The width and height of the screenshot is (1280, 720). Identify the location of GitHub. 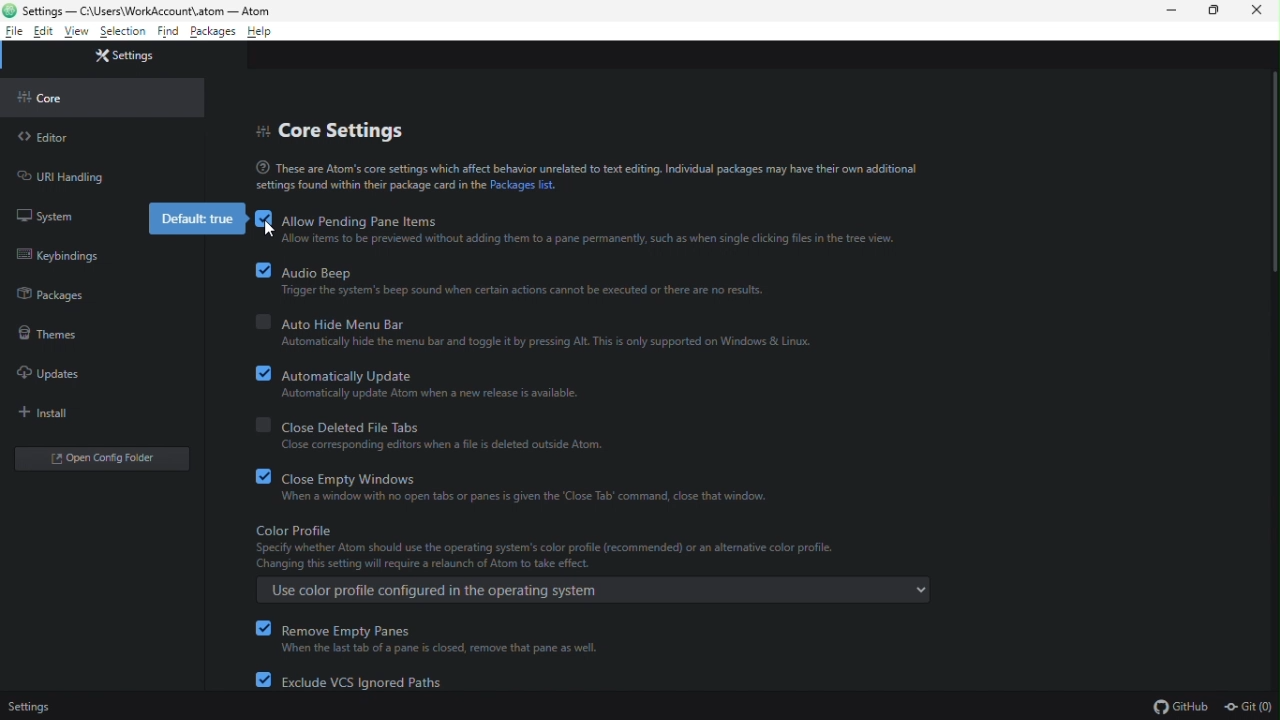
(1170, 706).